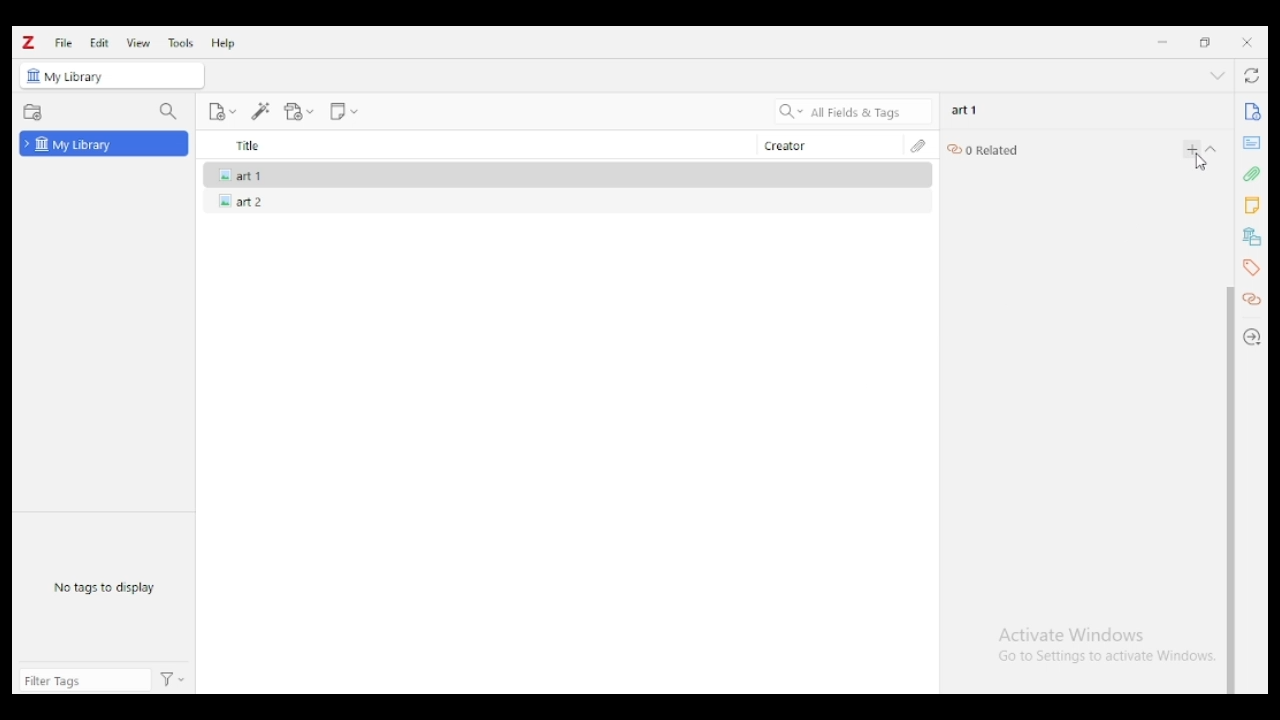  What do you see at coordinates (1206, 43) in the screenshot?
I see `maximize` at bounding box center [1206, 43].